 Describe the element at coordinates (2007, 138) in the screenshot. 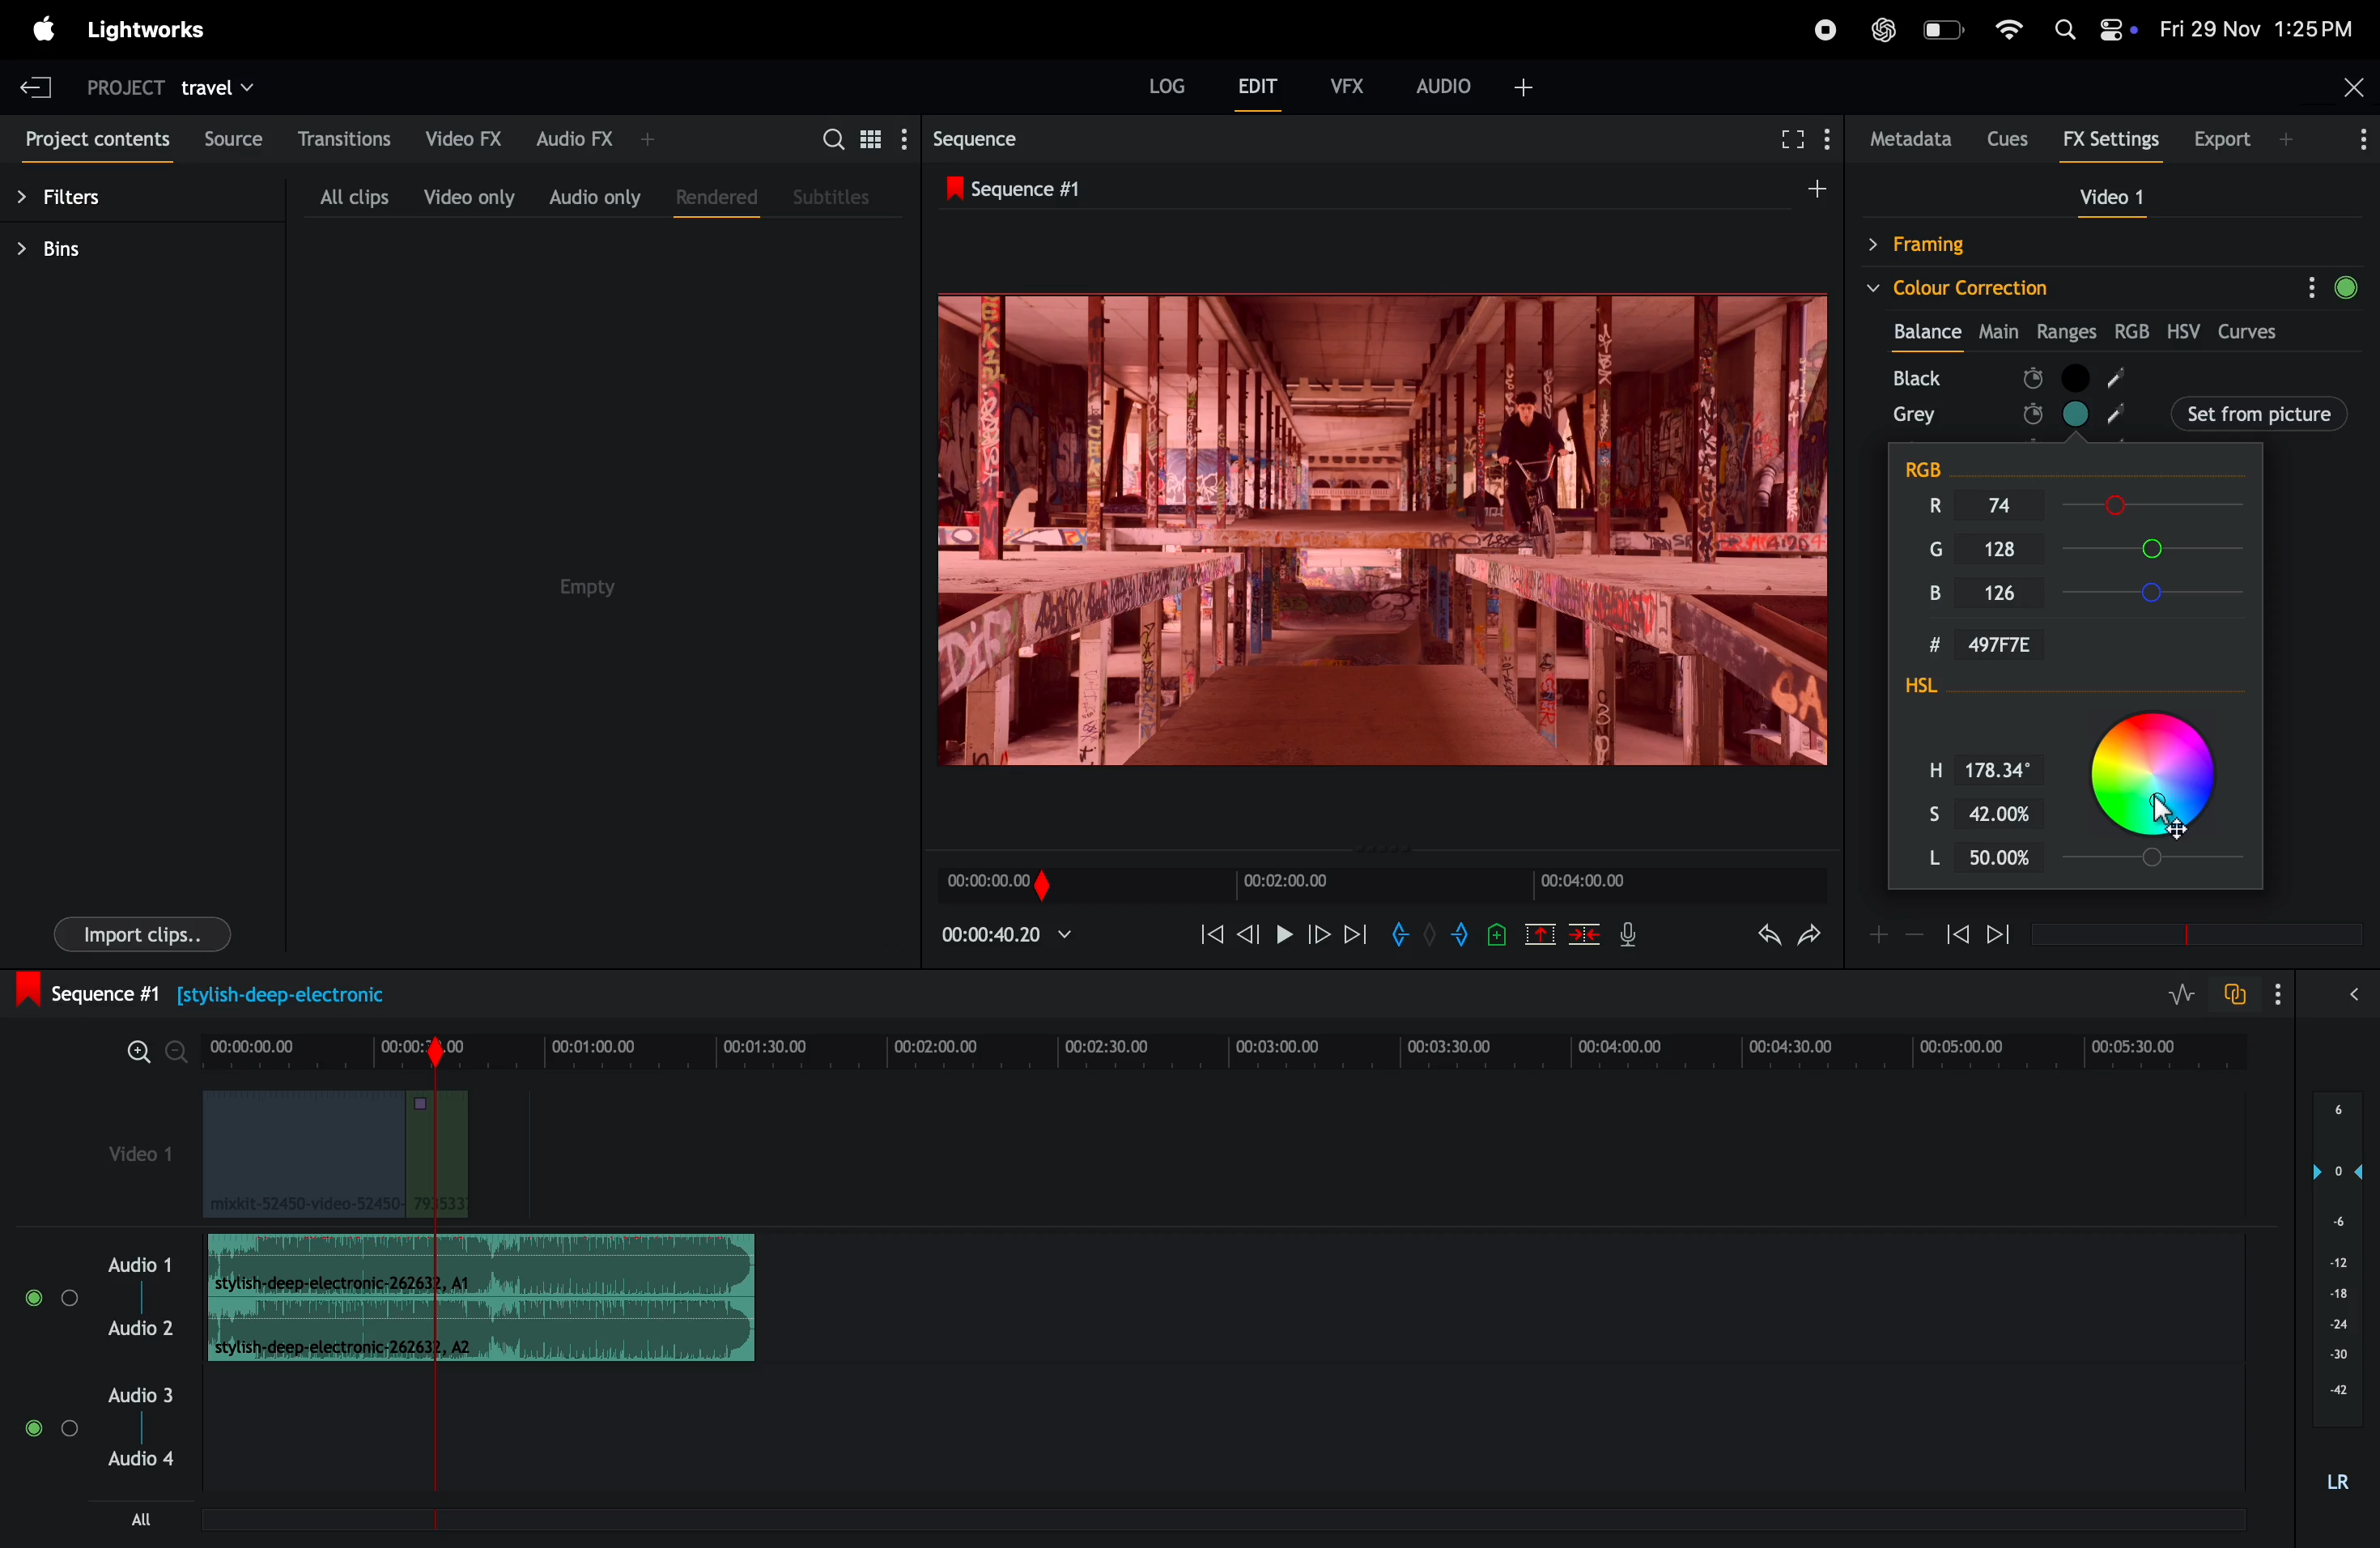

I see `cues` at that location.